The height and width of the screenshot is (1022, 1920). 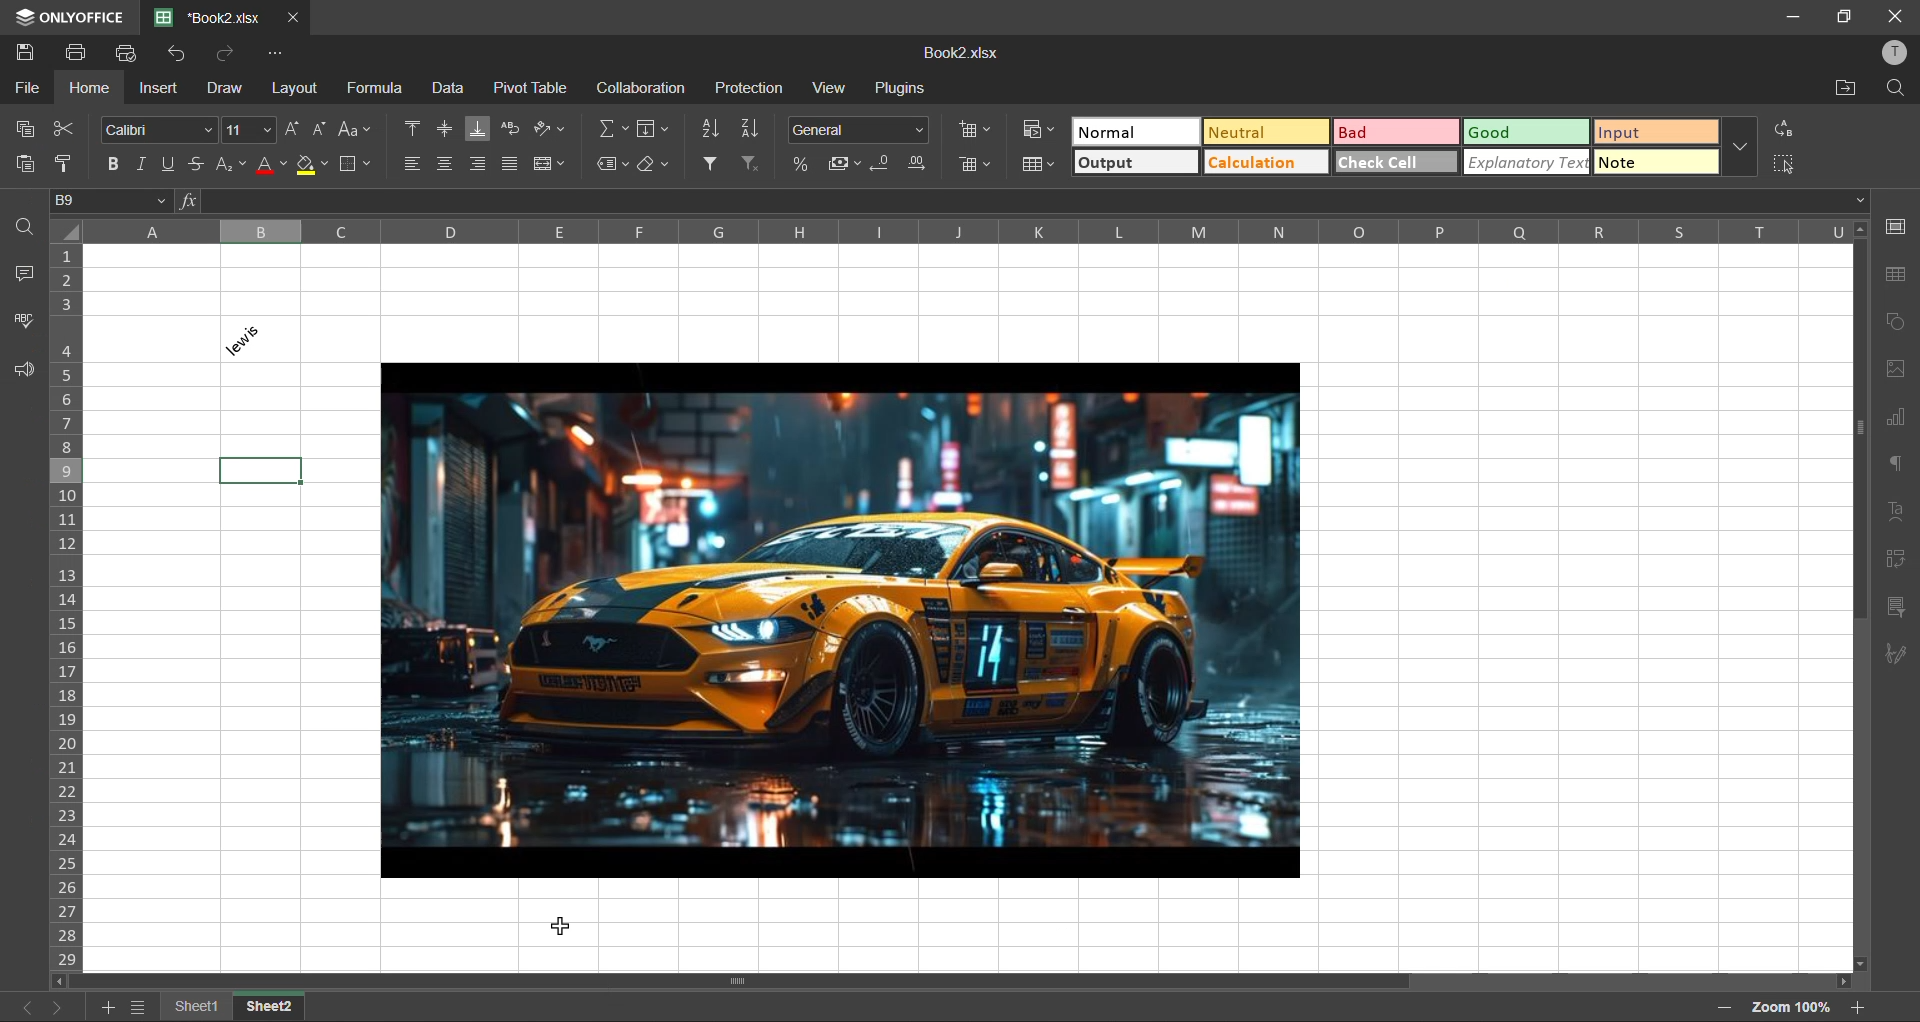 What do you see at coordinates (1785, 163) in the screenshot?
I see `select cells` at bounding box center [1785, 163].